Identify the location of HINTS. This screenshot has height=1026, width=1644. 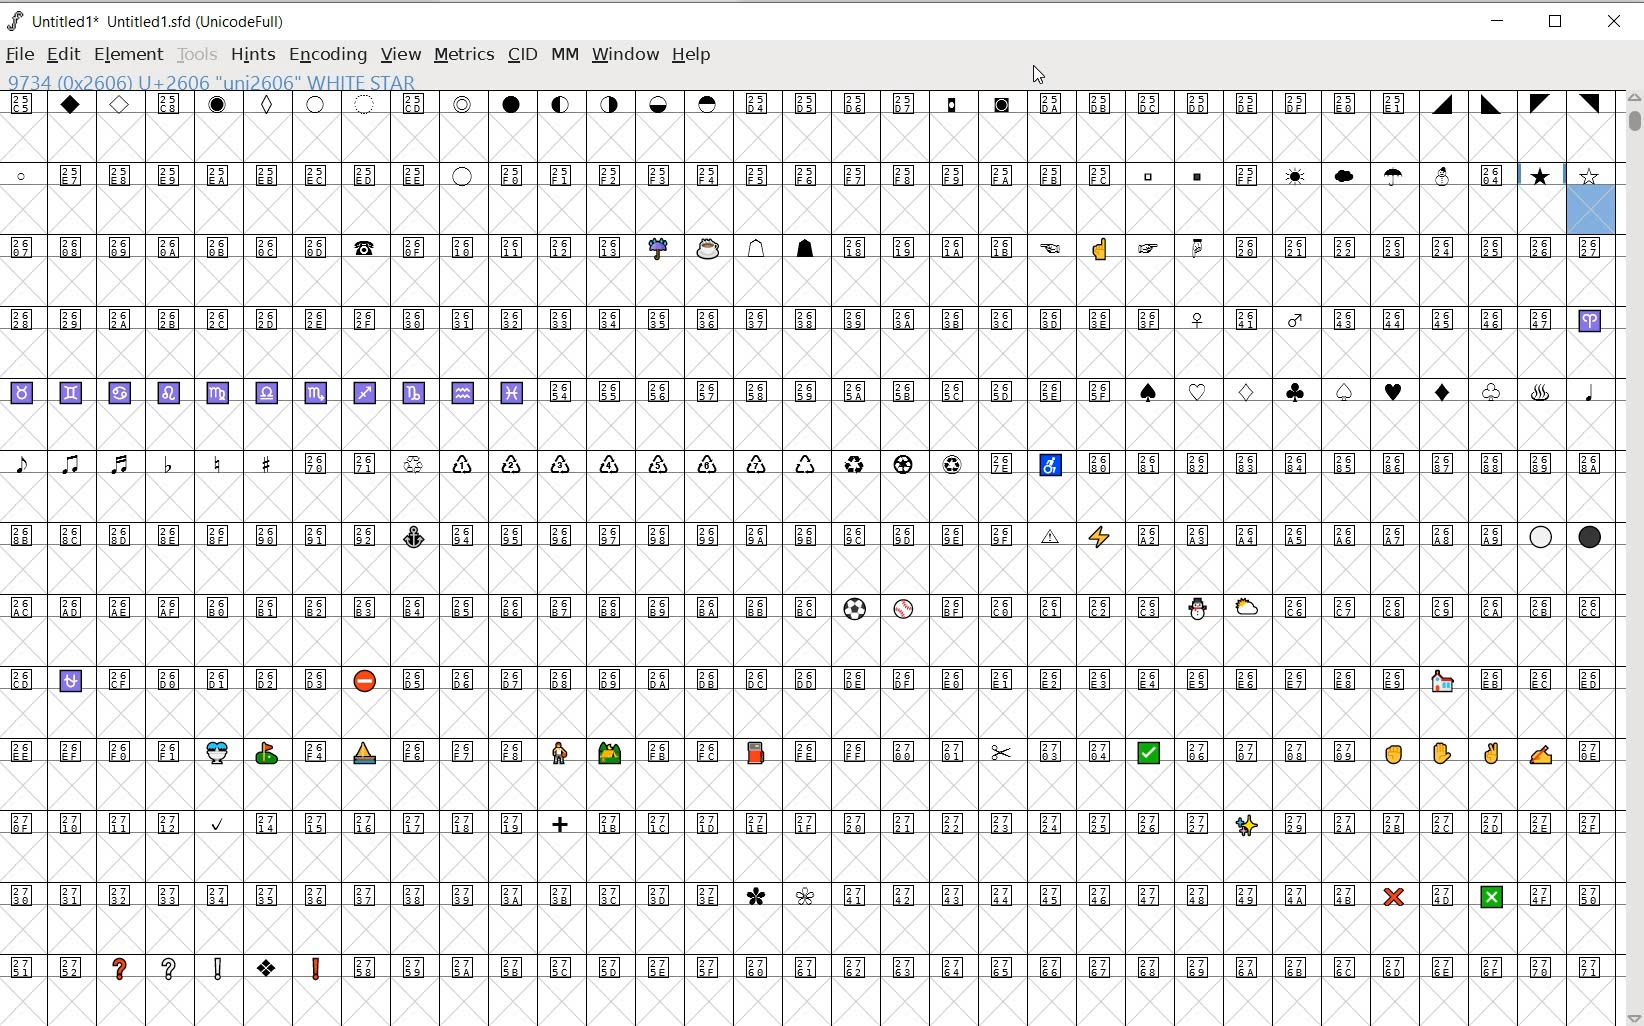
(253, 56).